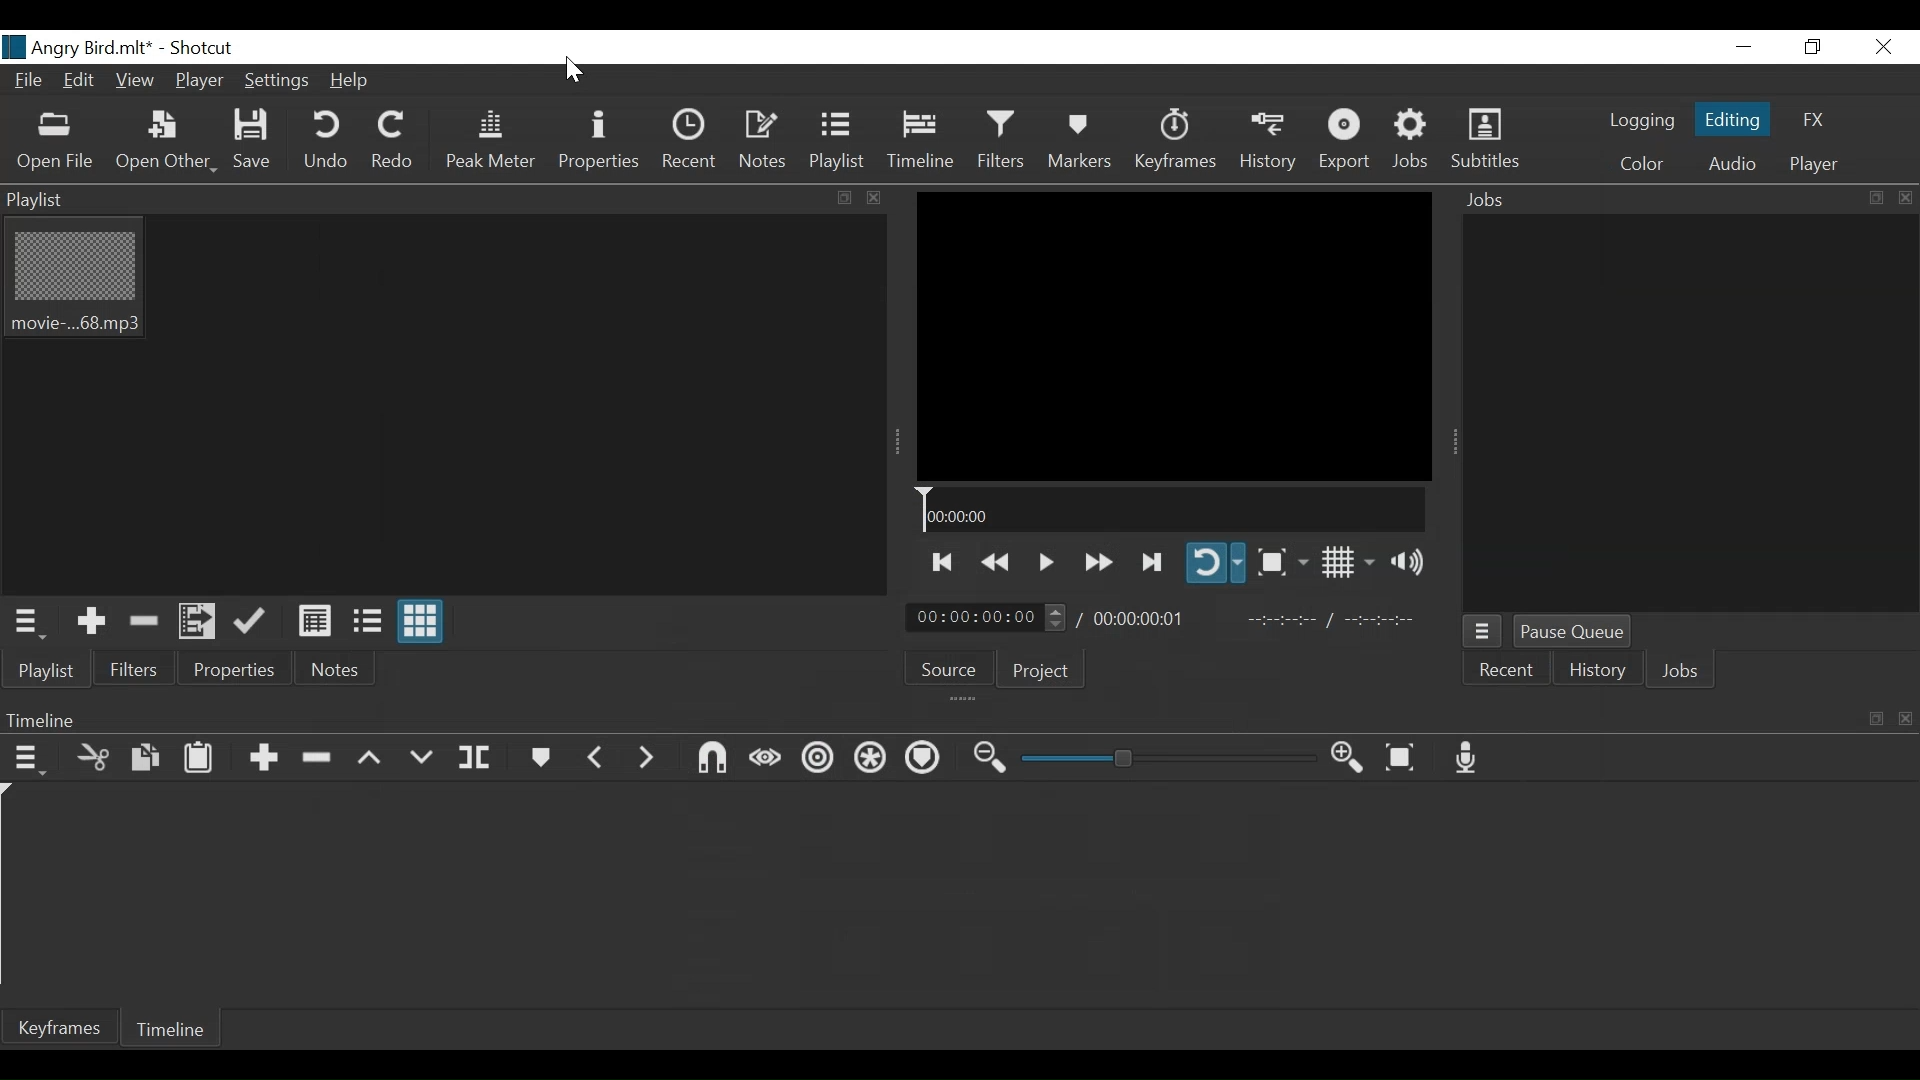  I want to click on Notes, so click(339, 666).